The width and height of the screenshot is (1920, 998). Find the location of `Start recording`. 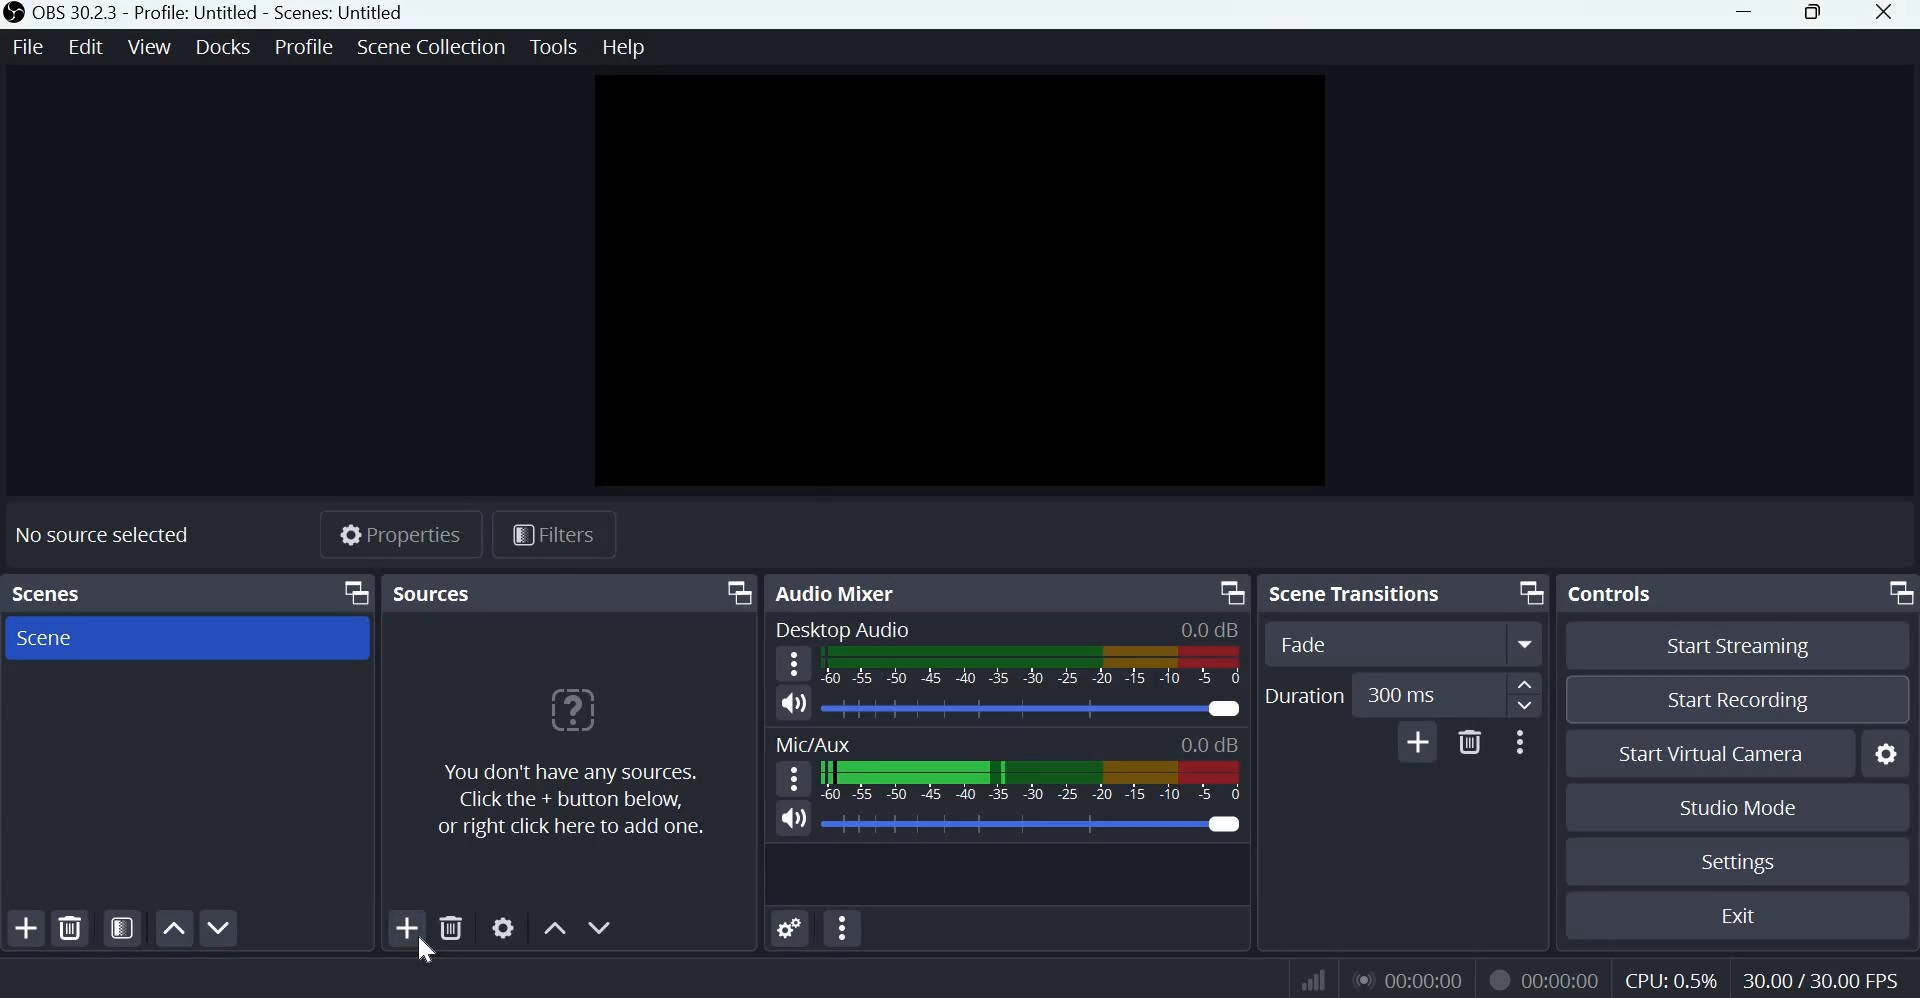

Start recording is located at coordinates (1738, 697).